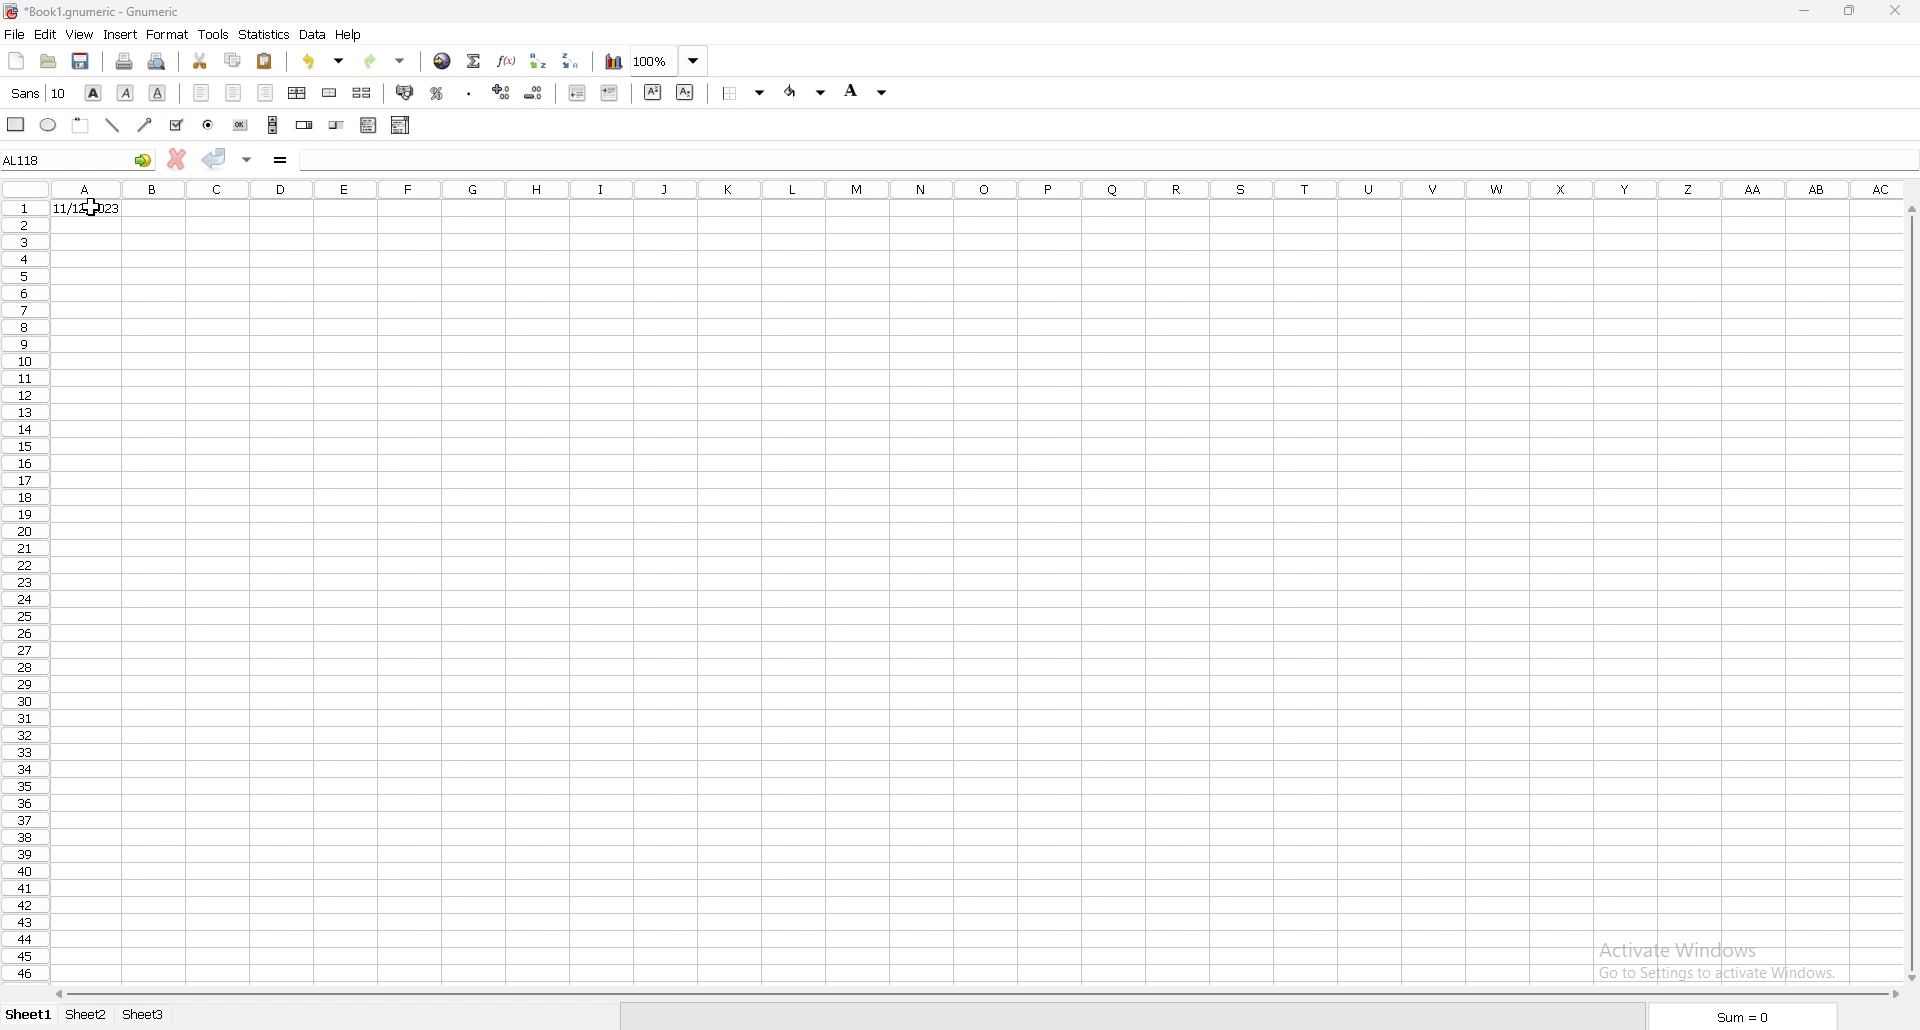 This screenshot has height=1030, width=1920. Describe the element at coordinates (111, 125) in the screenshot. I see `line` at that location.